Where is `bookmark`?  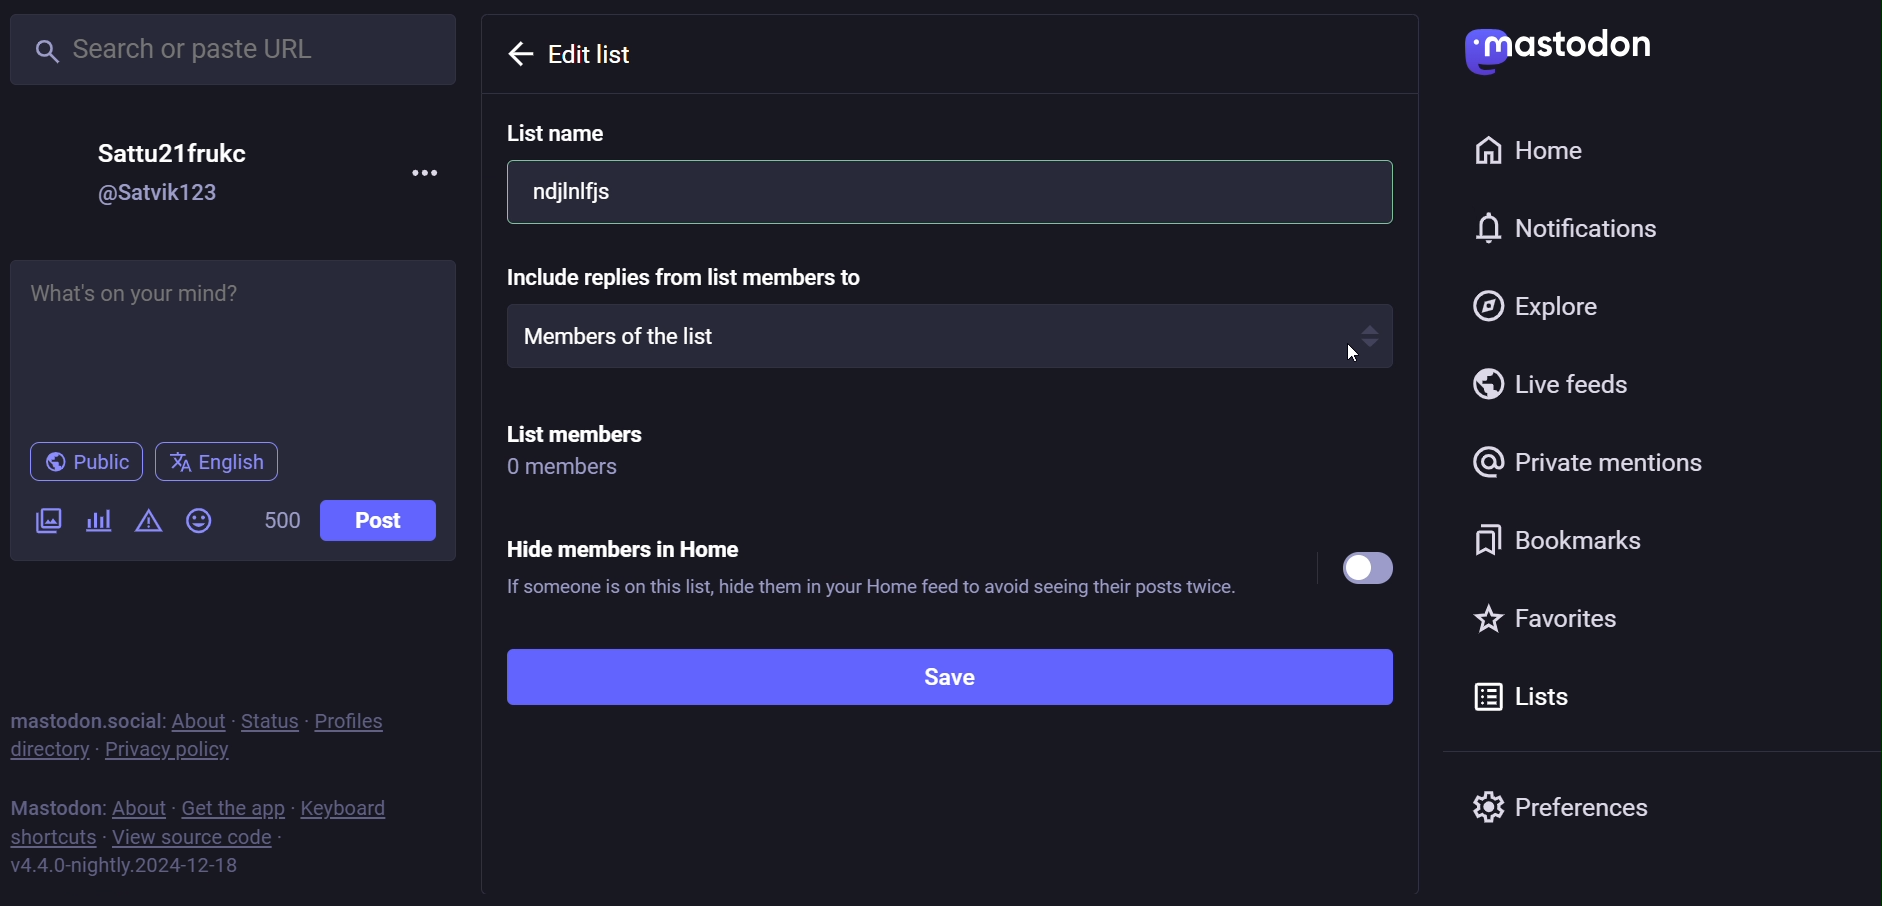 bookmark is located at coordinates (1569, 544).